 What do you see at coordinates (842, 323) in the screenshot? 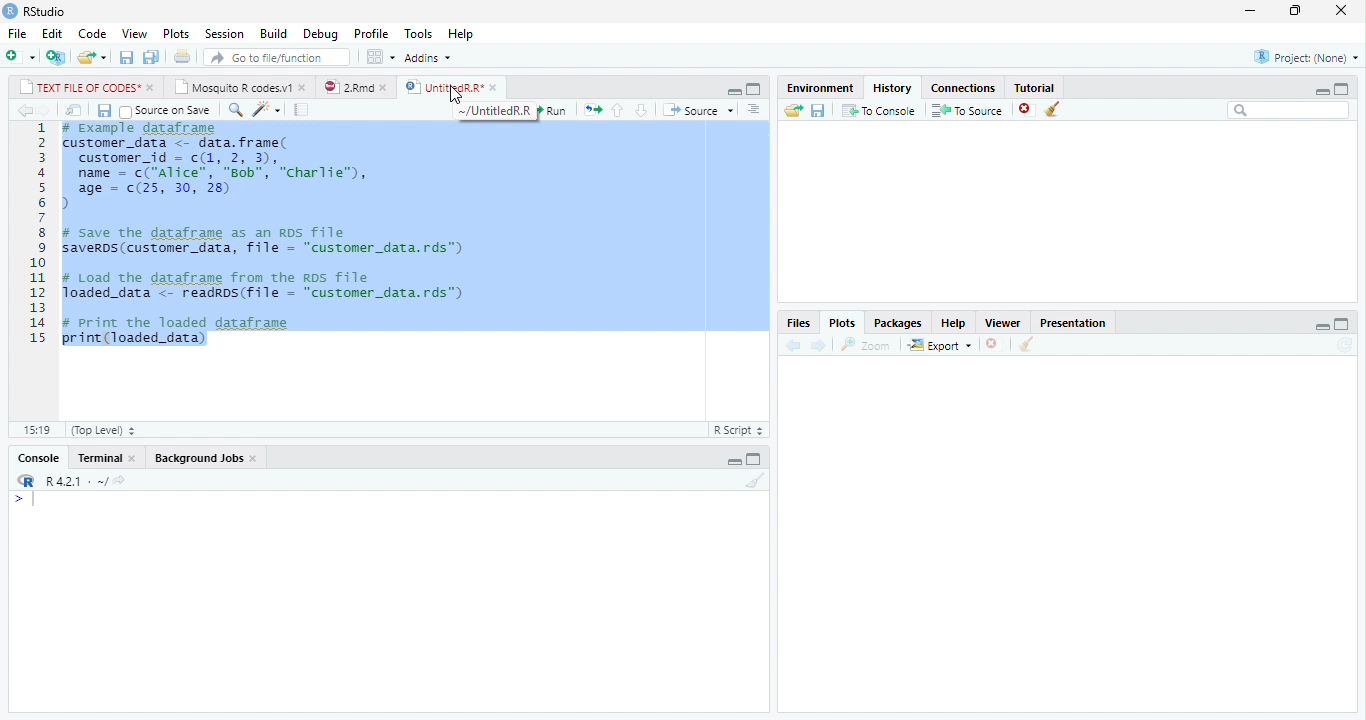
I see `Plots` at bounding box center [842, 323].